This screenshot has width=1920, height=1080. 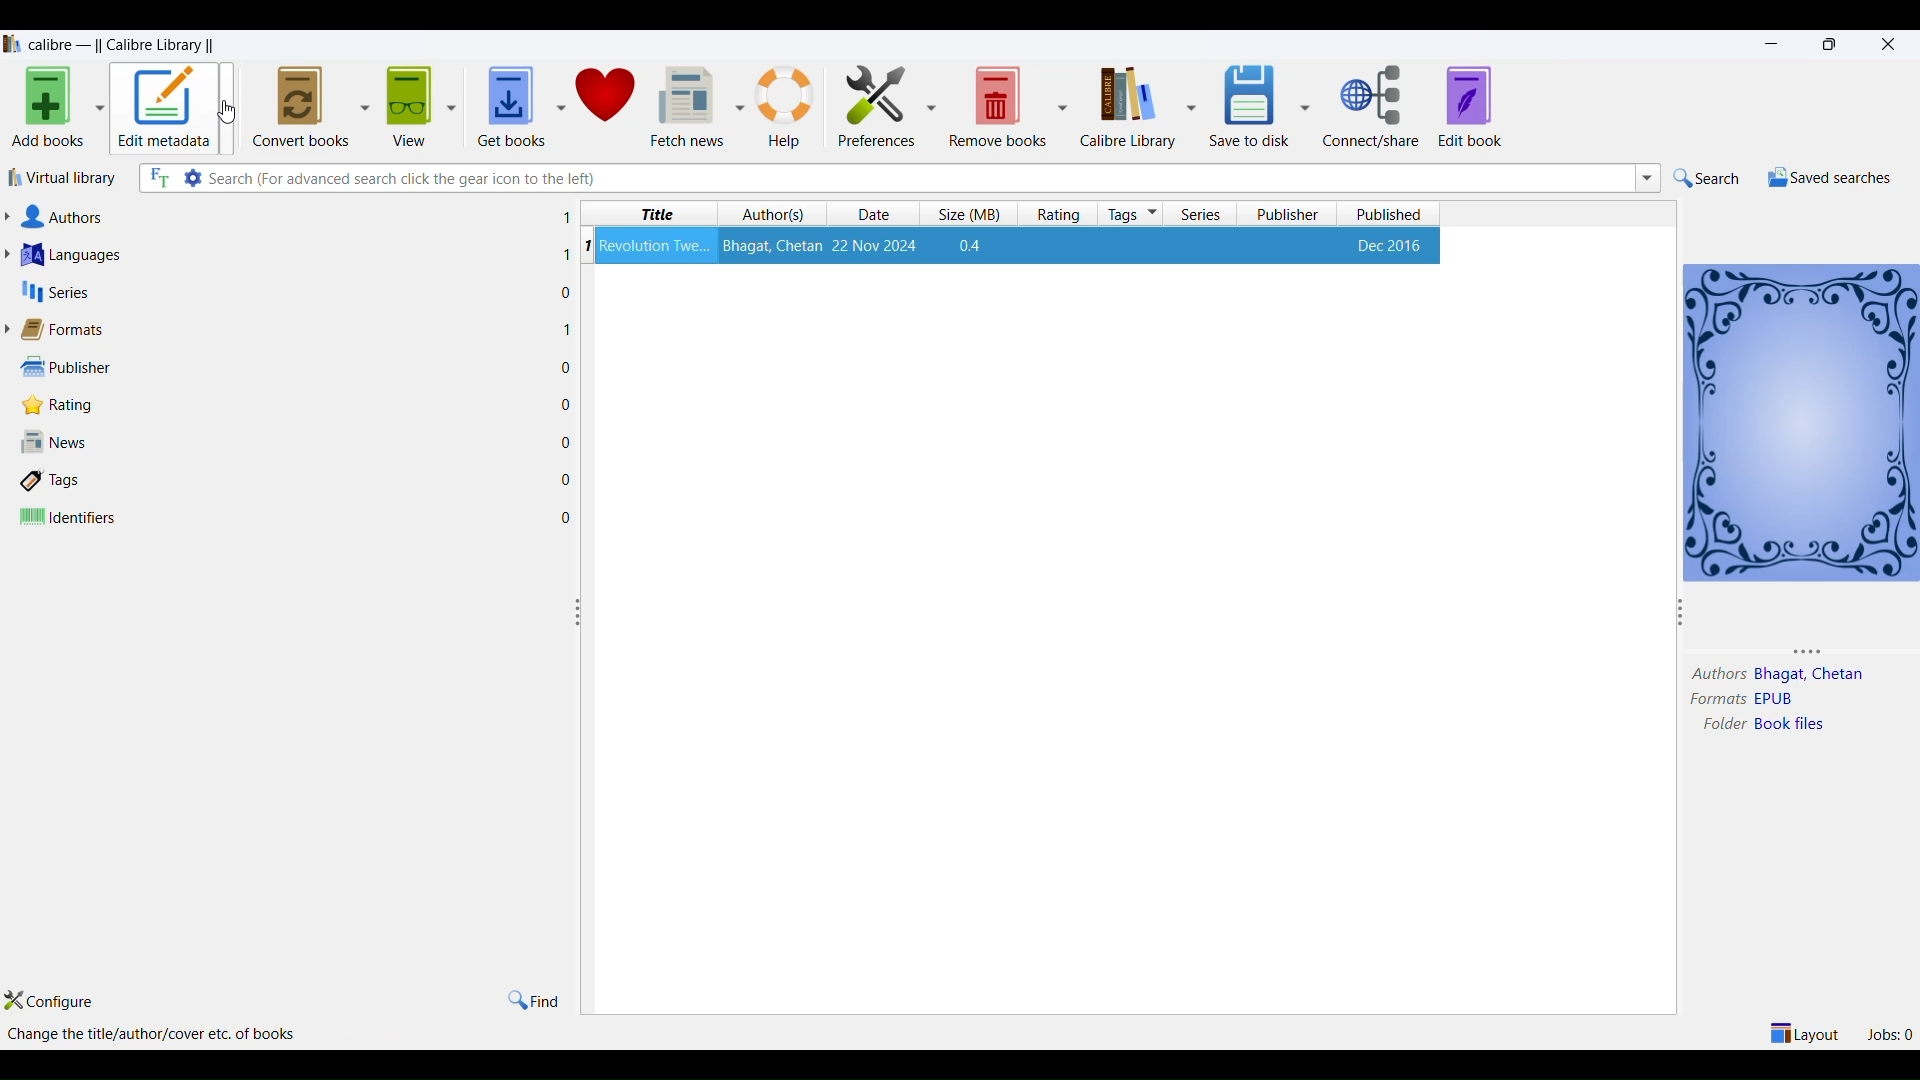 What do you see at coordinates (409, 100) in the screenshot?
I see `view` at bounding box center [409, 100].